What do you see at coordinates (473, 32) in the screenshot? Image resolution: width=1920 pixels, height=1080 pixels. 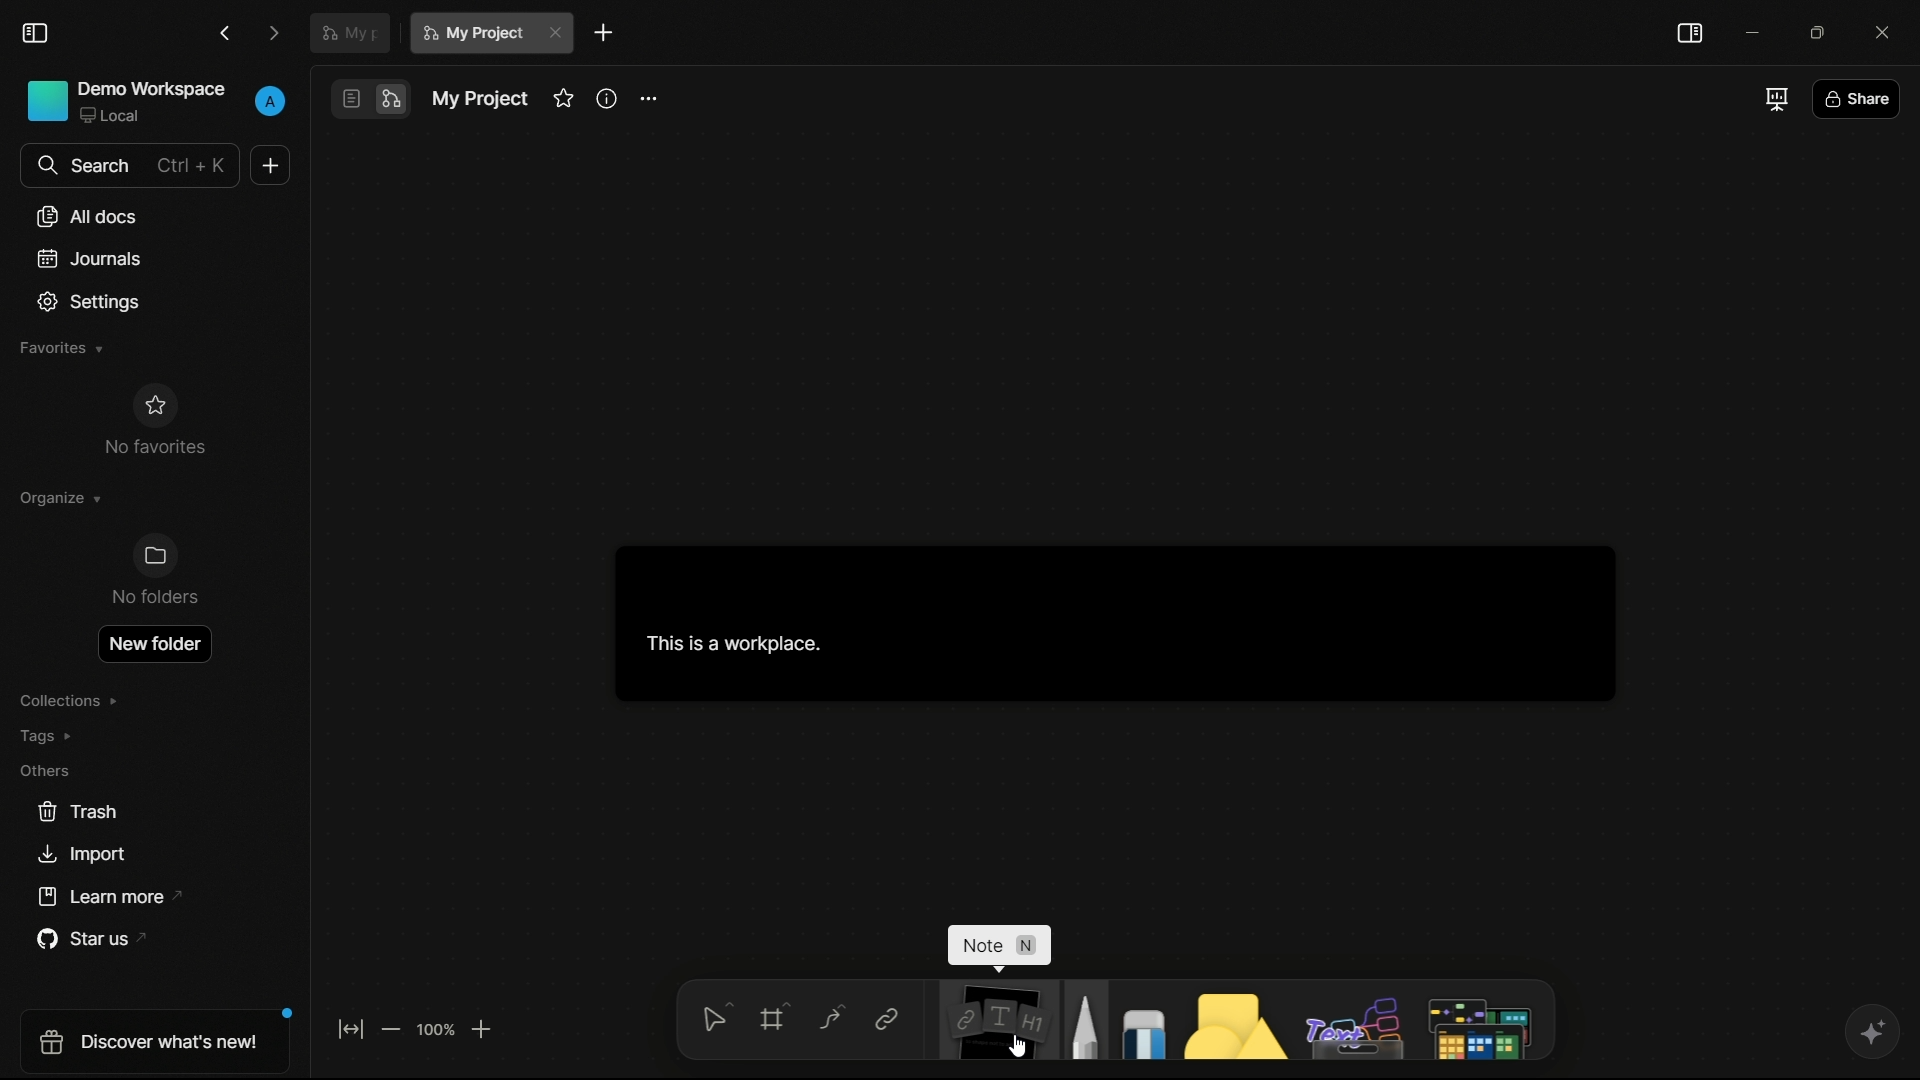 I see `current document name` at bounding box center [473, 32].